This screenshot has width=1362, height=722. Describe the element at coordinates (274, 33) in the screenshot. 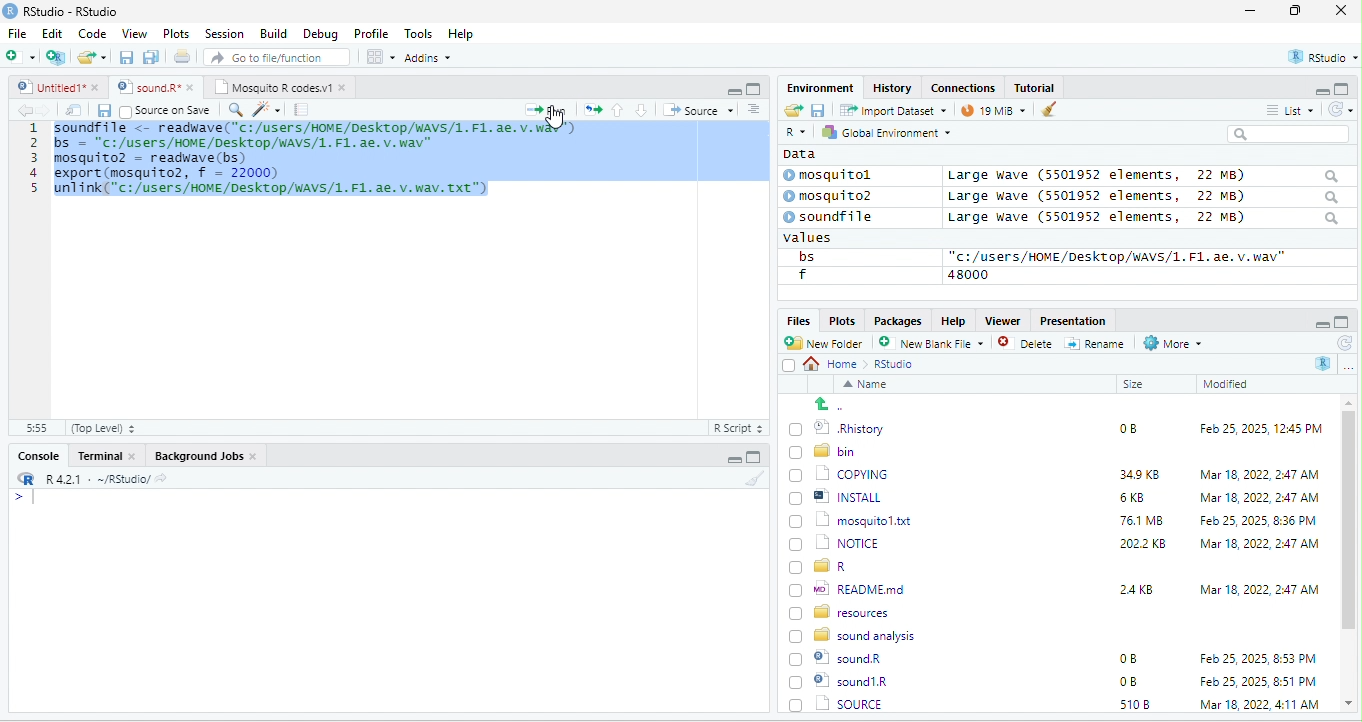

I see `Build` at that location.